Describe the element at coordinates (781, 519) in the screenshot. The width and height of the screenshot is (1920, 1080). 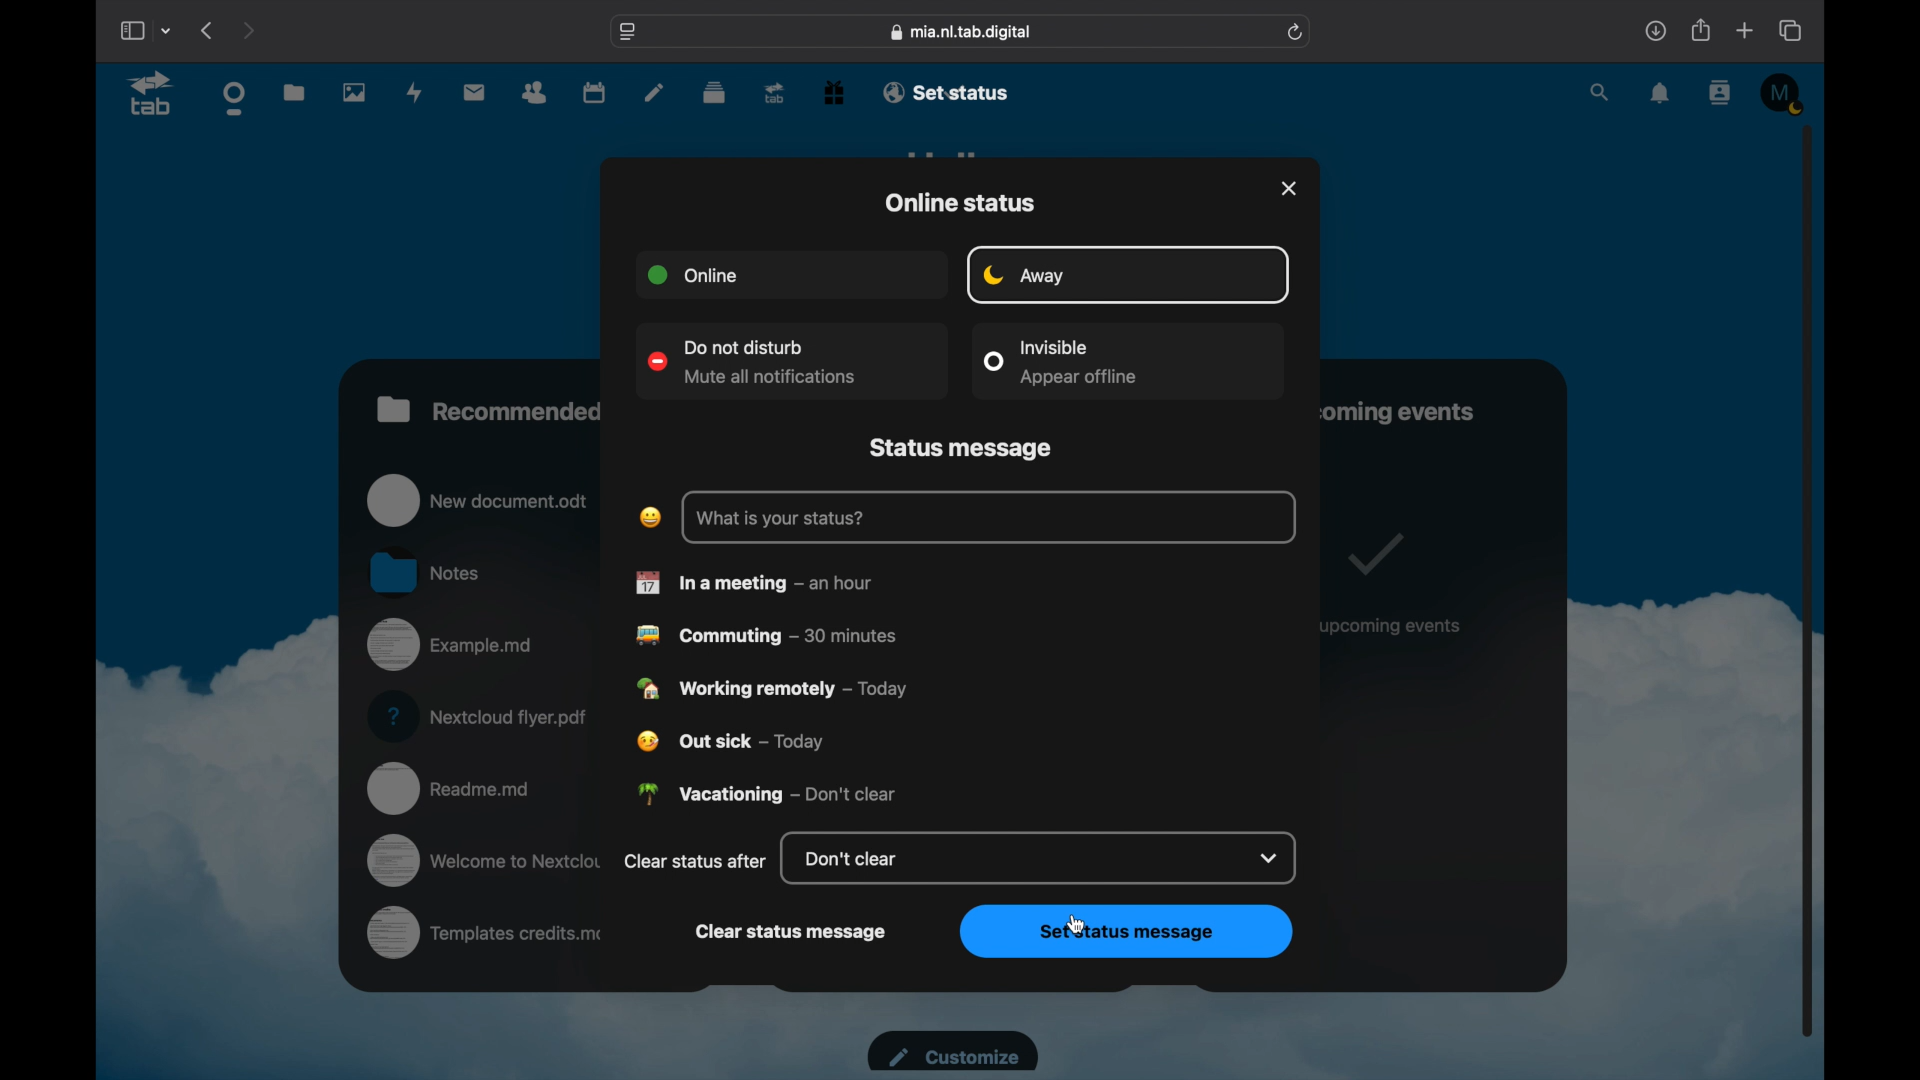
I see `what is your status?` at that location.